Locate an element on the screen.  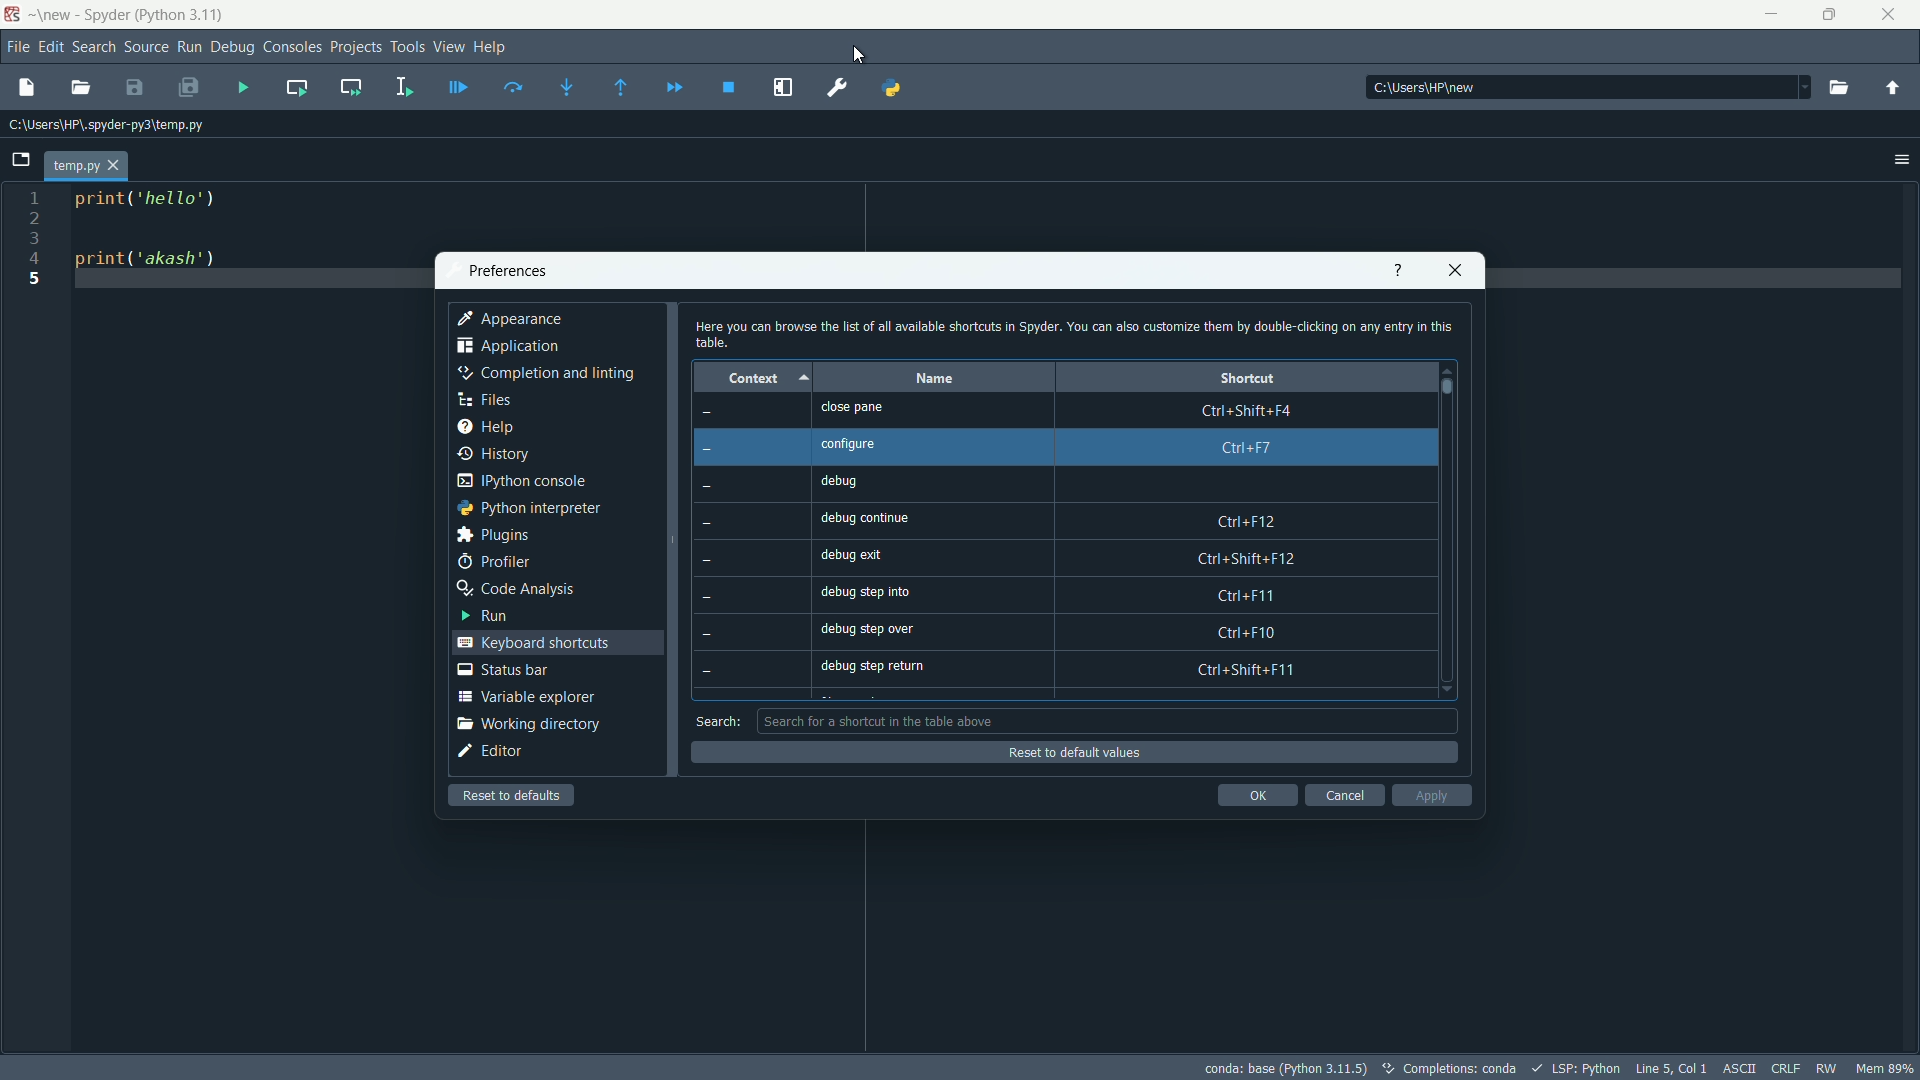
run until next function is located at coordinates (622, 89).